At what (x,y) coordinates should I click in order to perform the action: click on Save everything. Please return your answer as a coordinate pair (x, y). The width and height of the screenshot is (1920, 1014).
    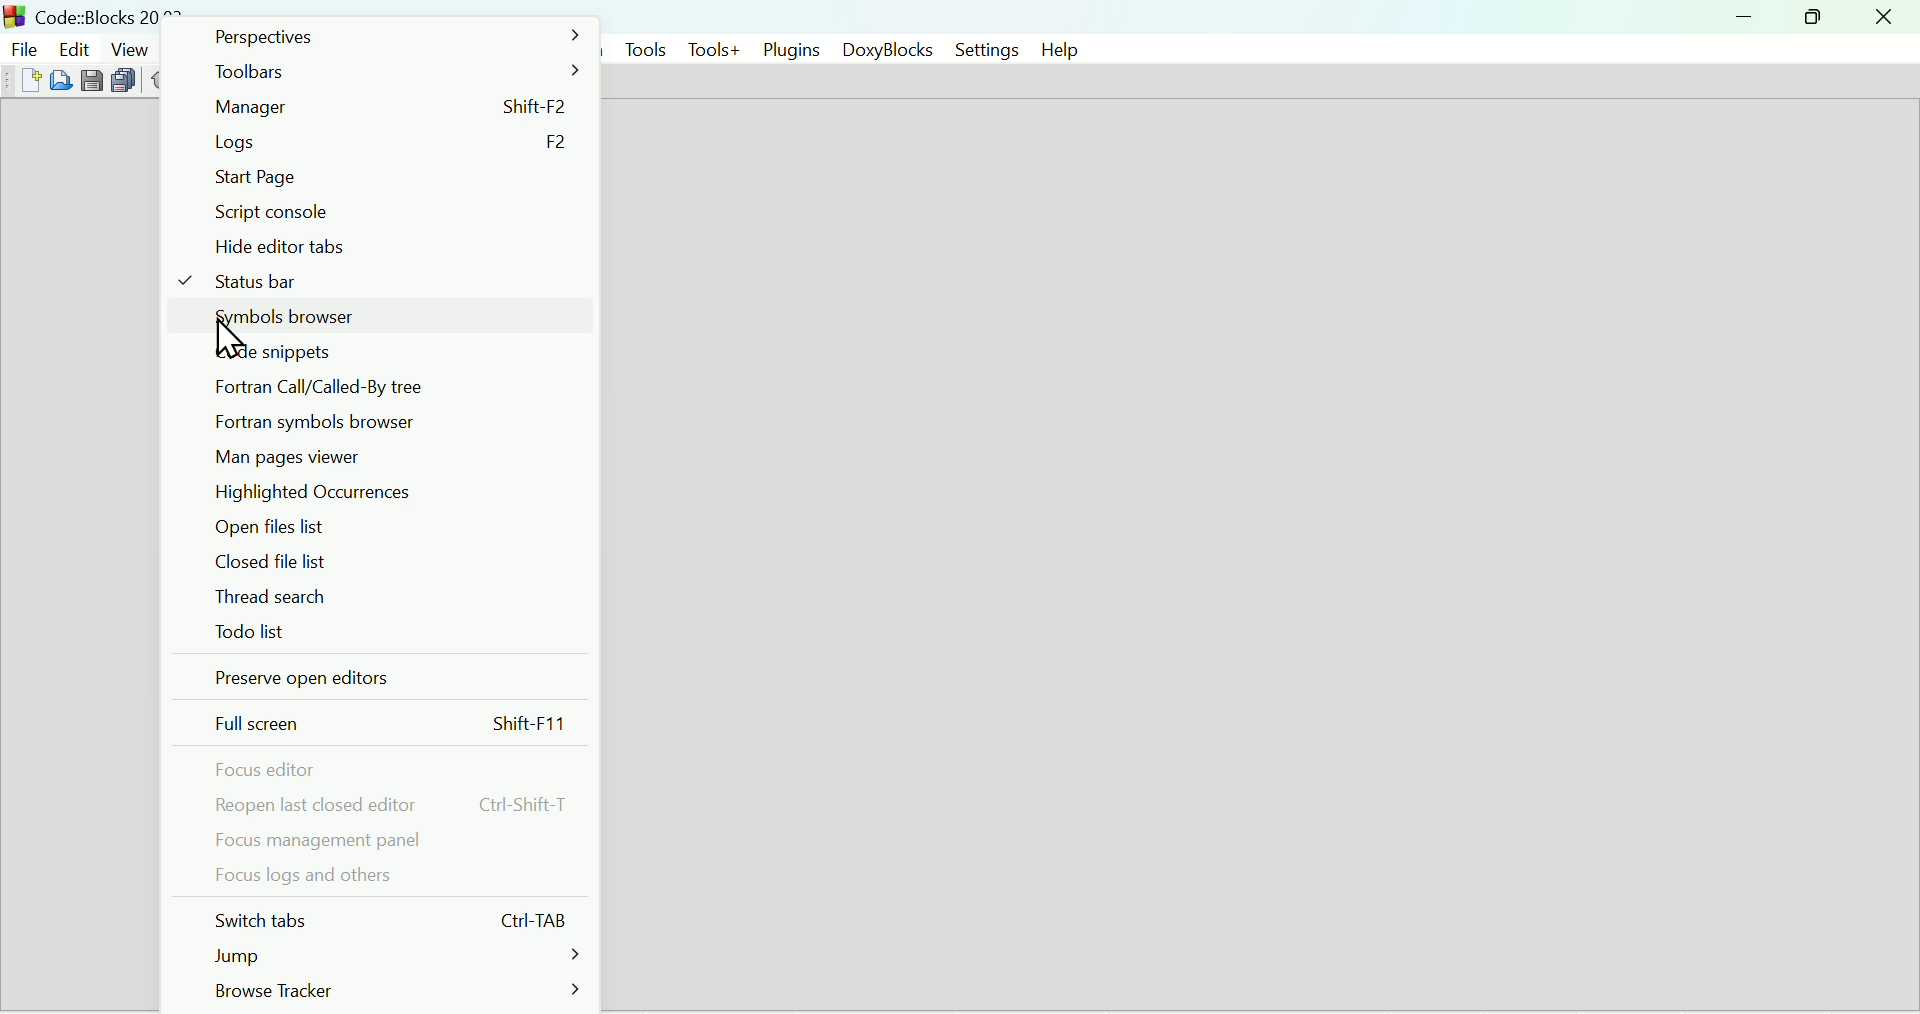
    Looking at the image, I should click on (126, 82).